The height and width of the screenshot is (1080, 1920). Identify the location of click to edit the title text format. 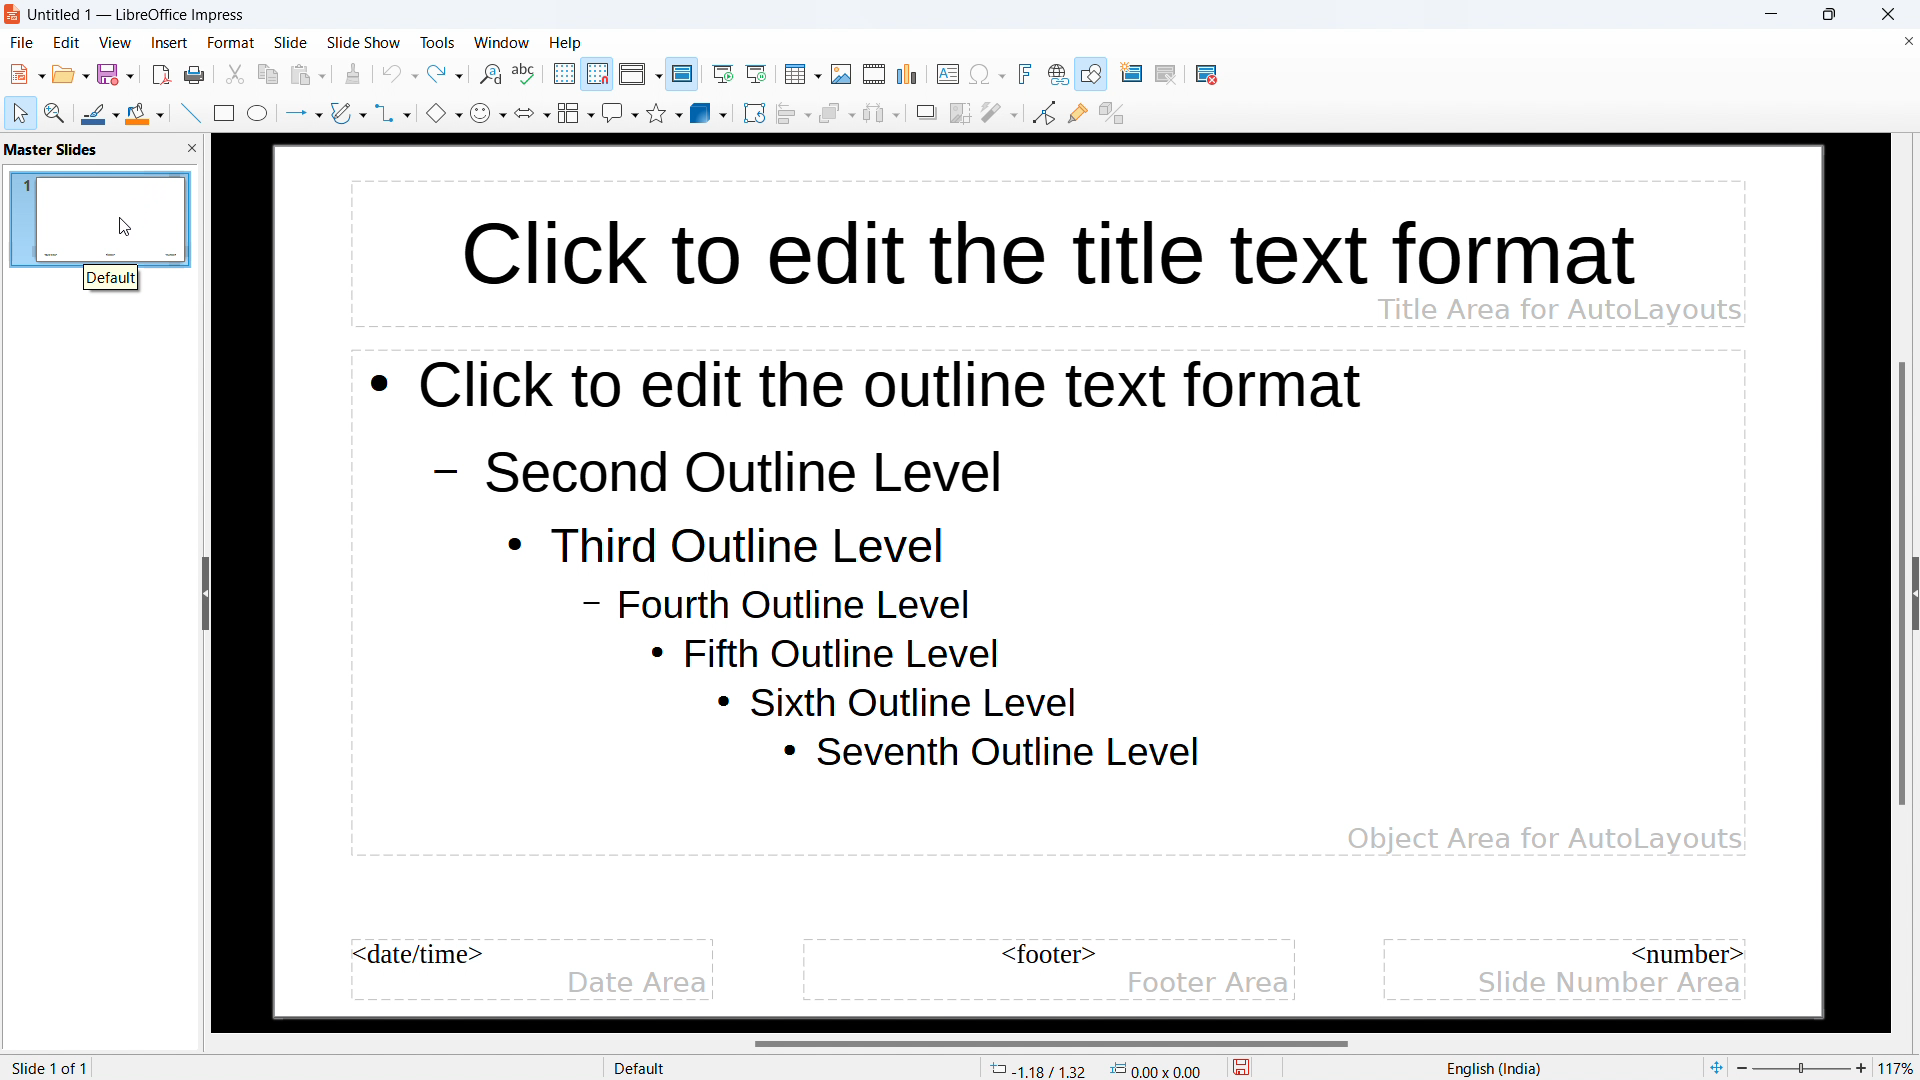
(1006, 237).